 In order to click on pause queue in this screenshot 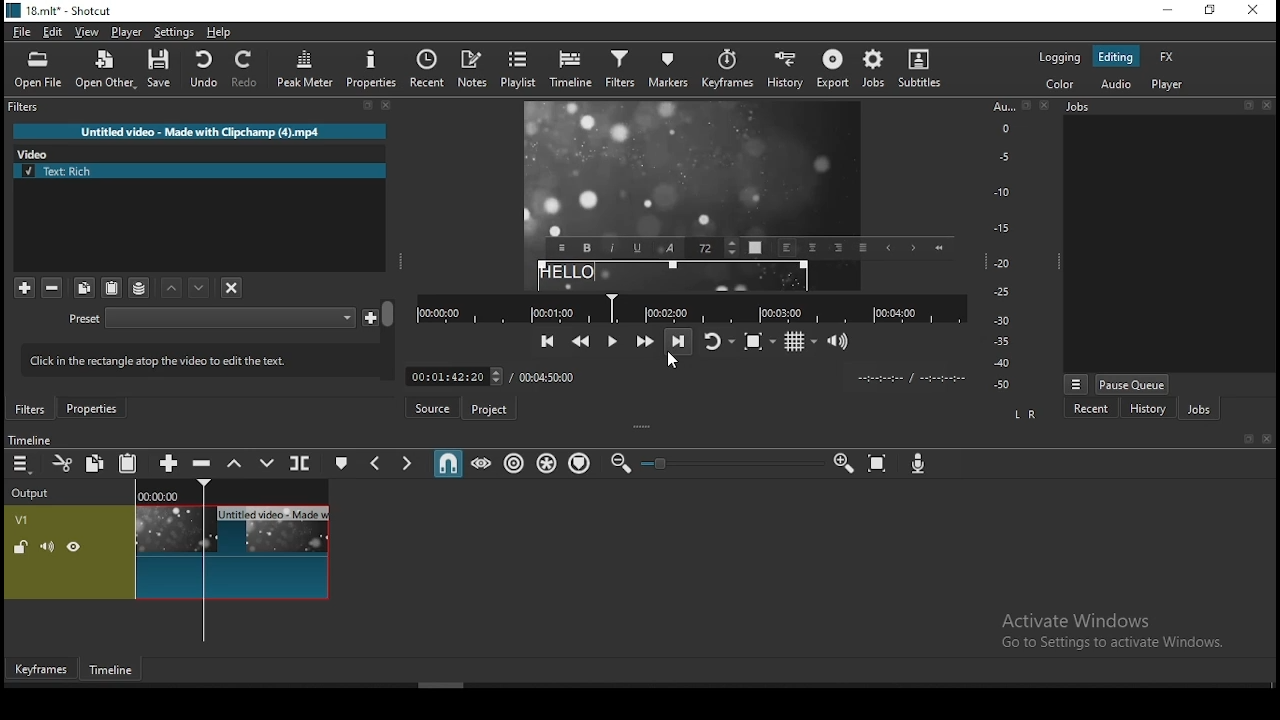, I will do `click(1133, 384)`.